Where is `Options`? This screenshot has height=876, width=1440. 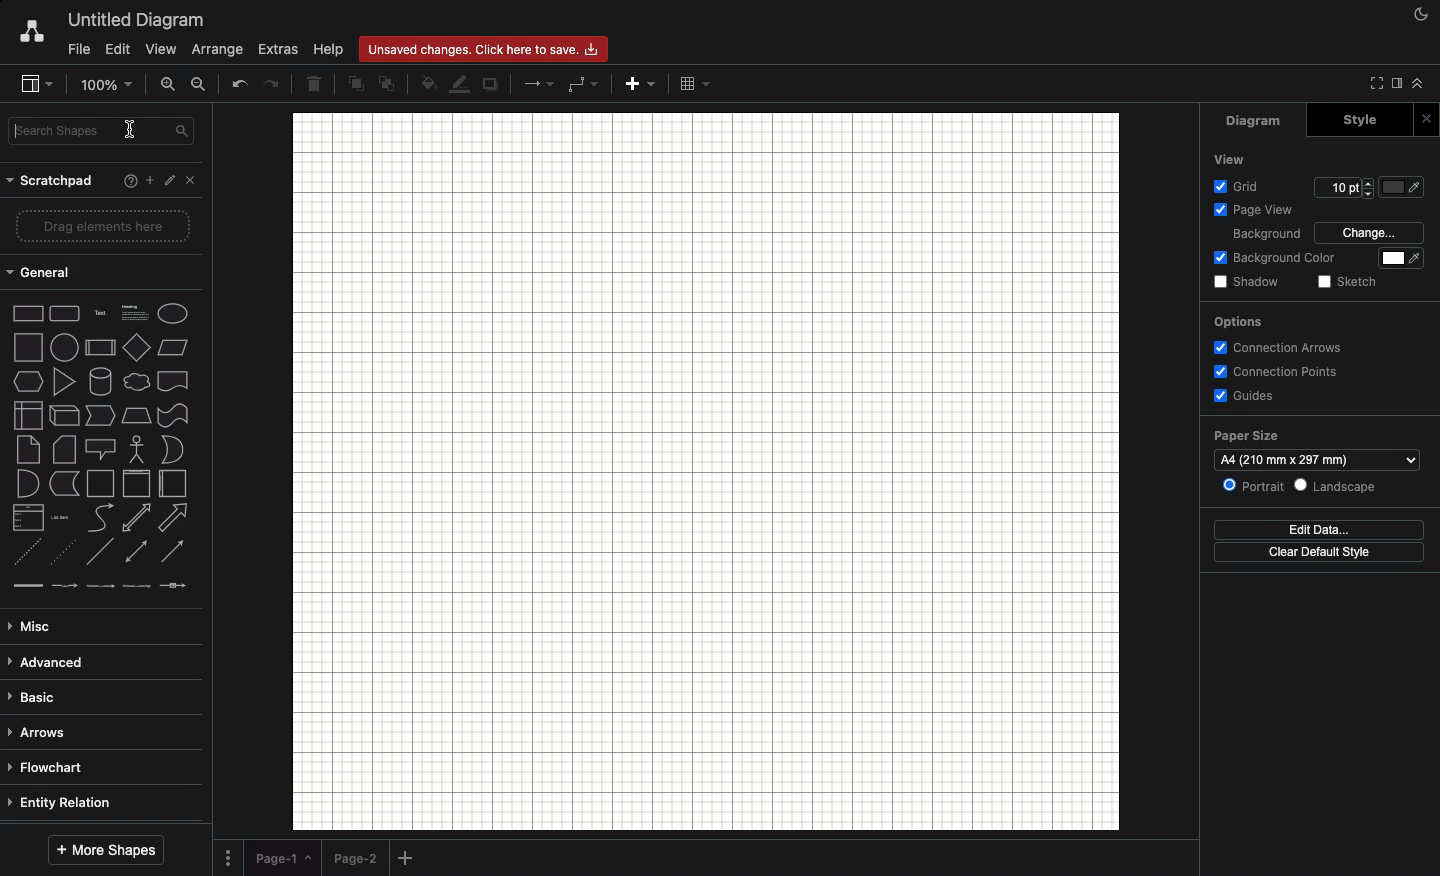
Options is located at coordinates (228, 856).